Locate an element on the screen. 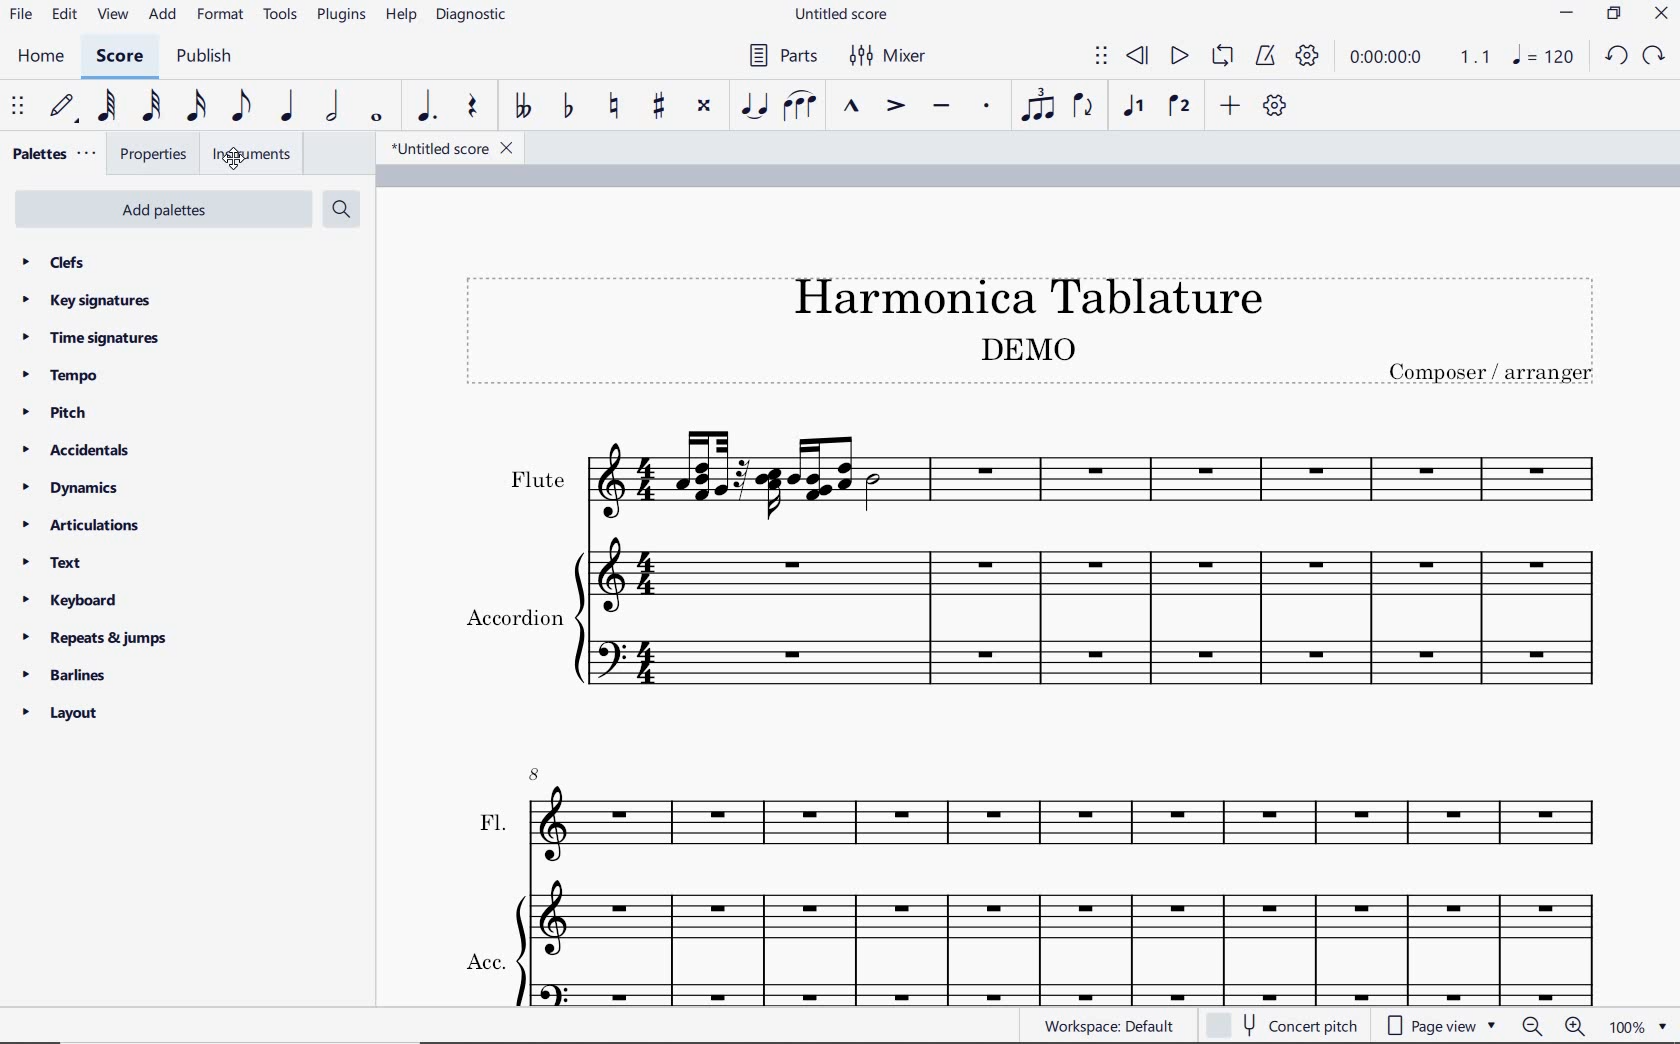 The height and width of the screenshot is (1044, 1680). tuplet is located at coordinates (1039, 106).